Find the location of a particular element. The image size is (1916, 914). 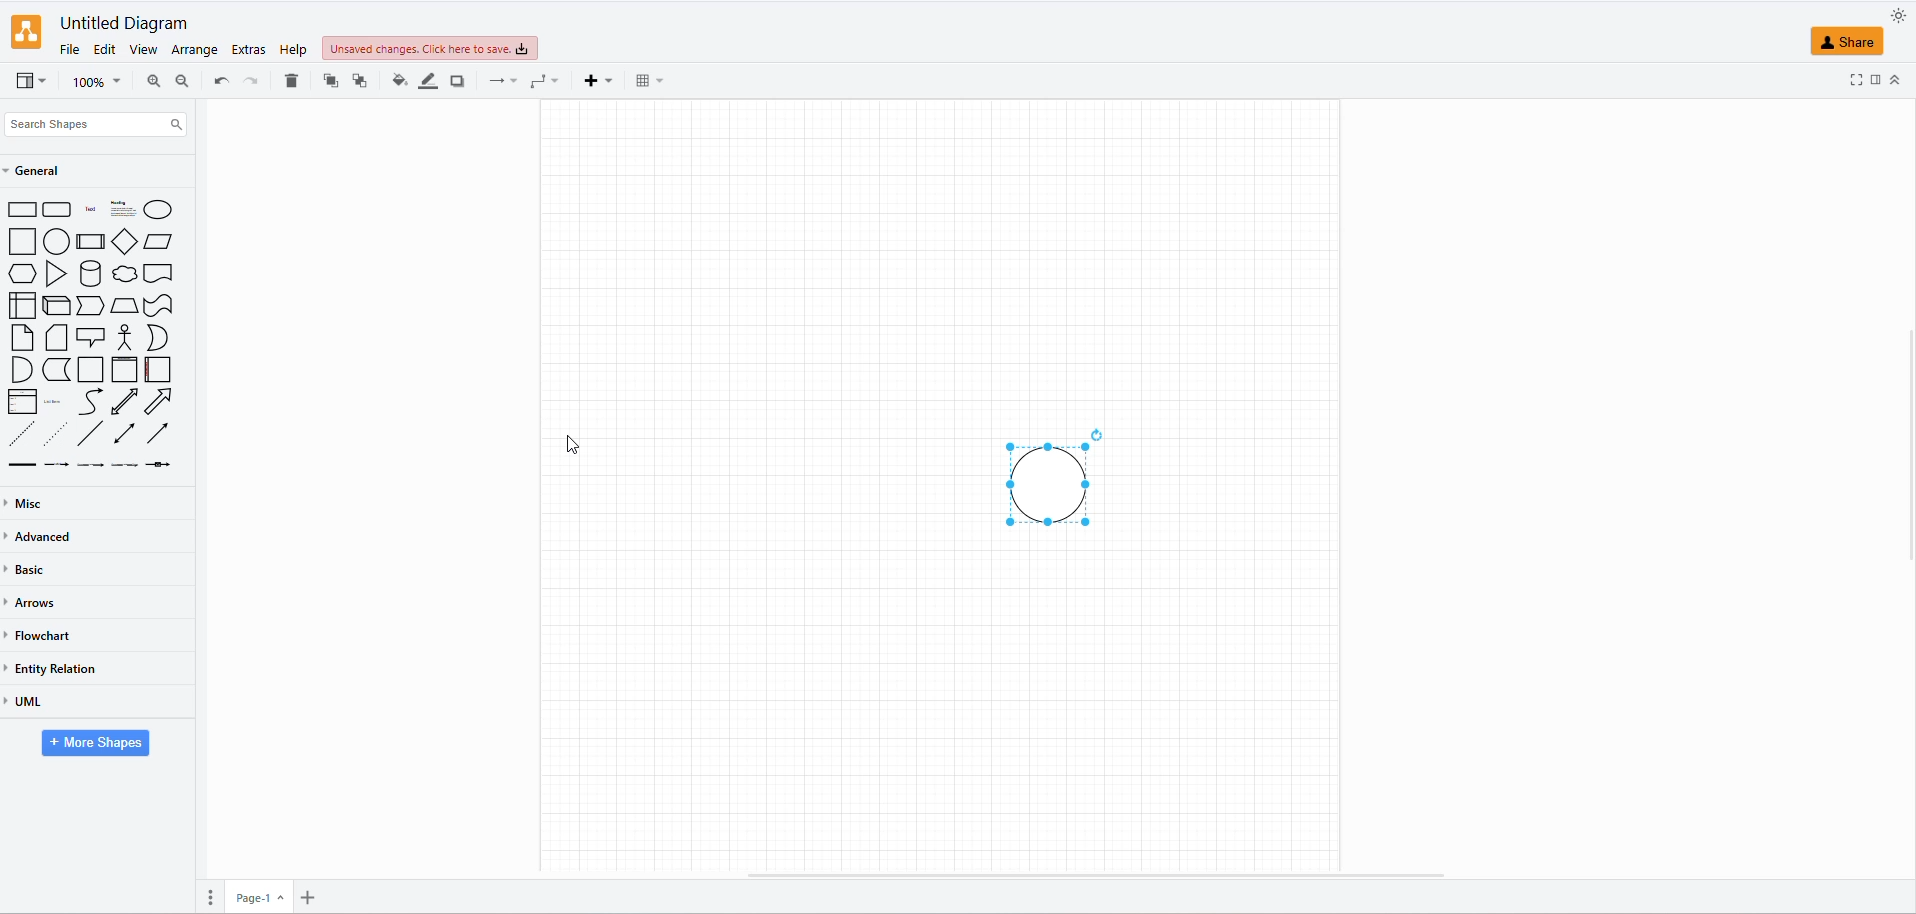

DASHED LINE is located at coordinates (18, 432).